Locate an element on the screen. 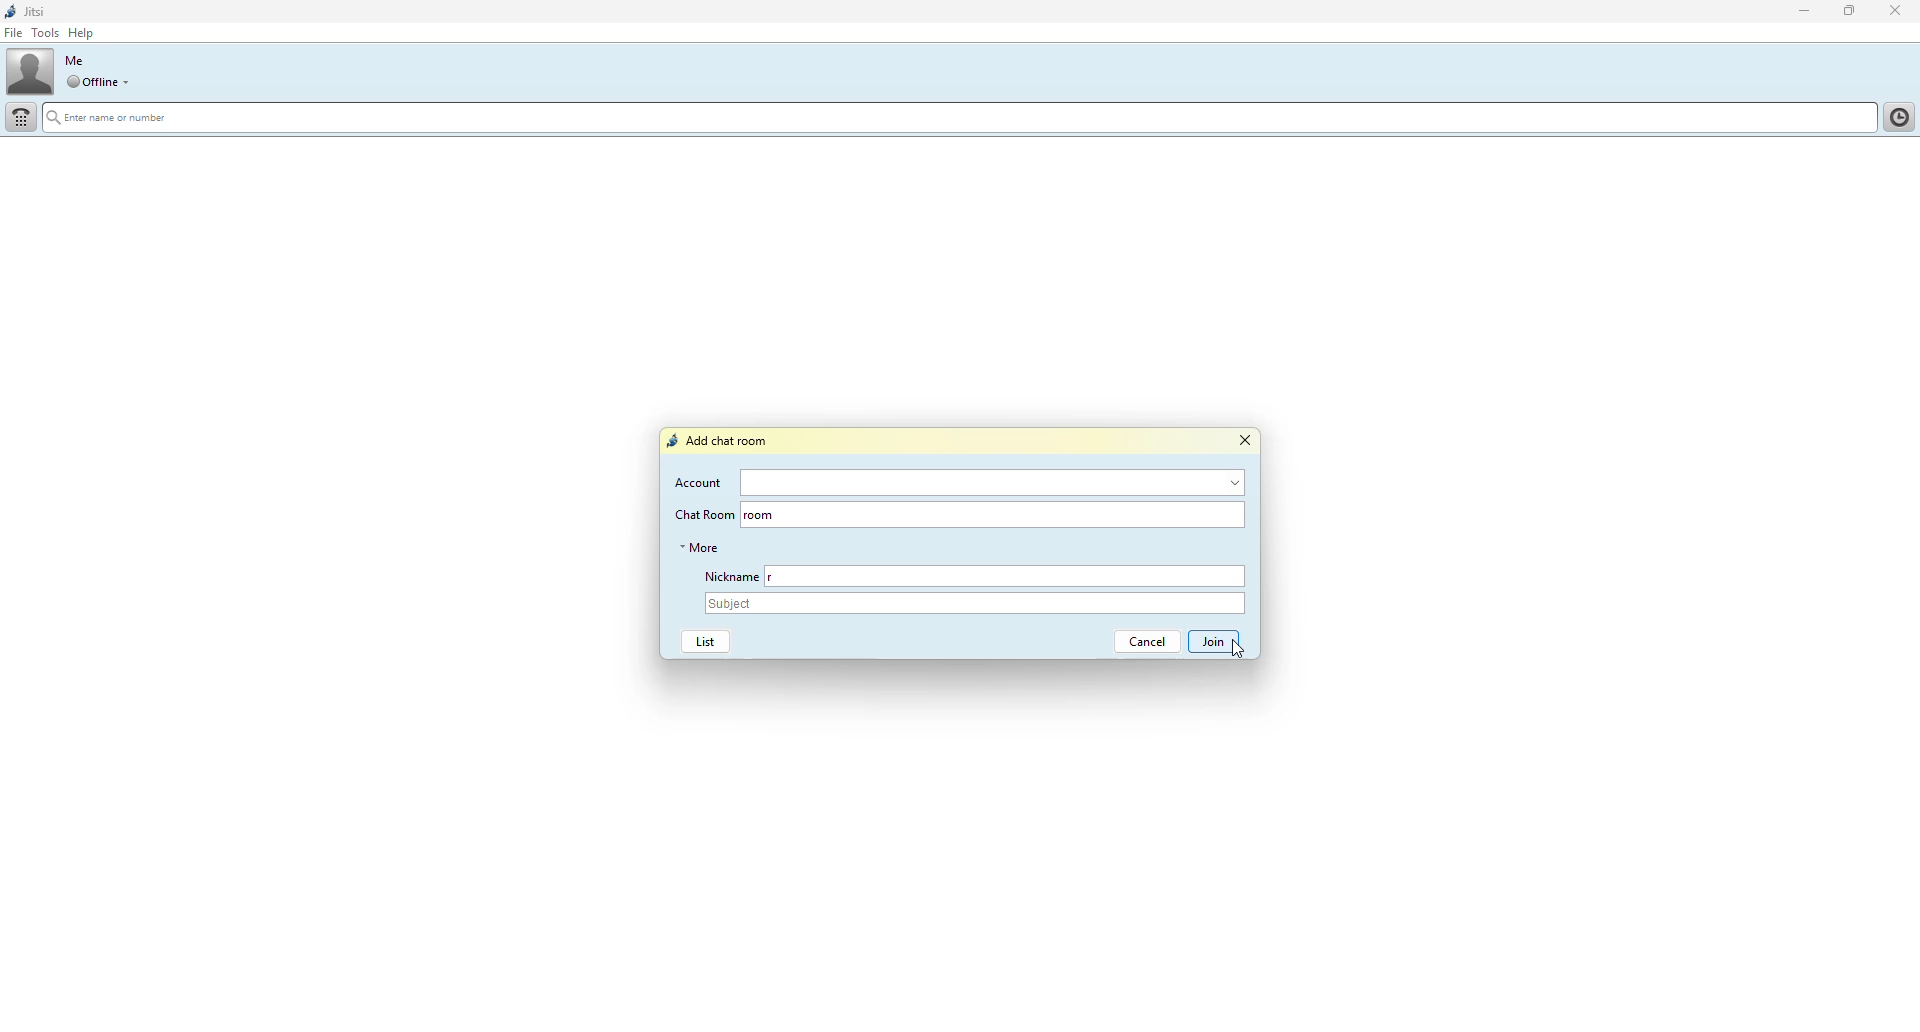 The image size is (1920, 1032). file is located at coordinates (15, 33).